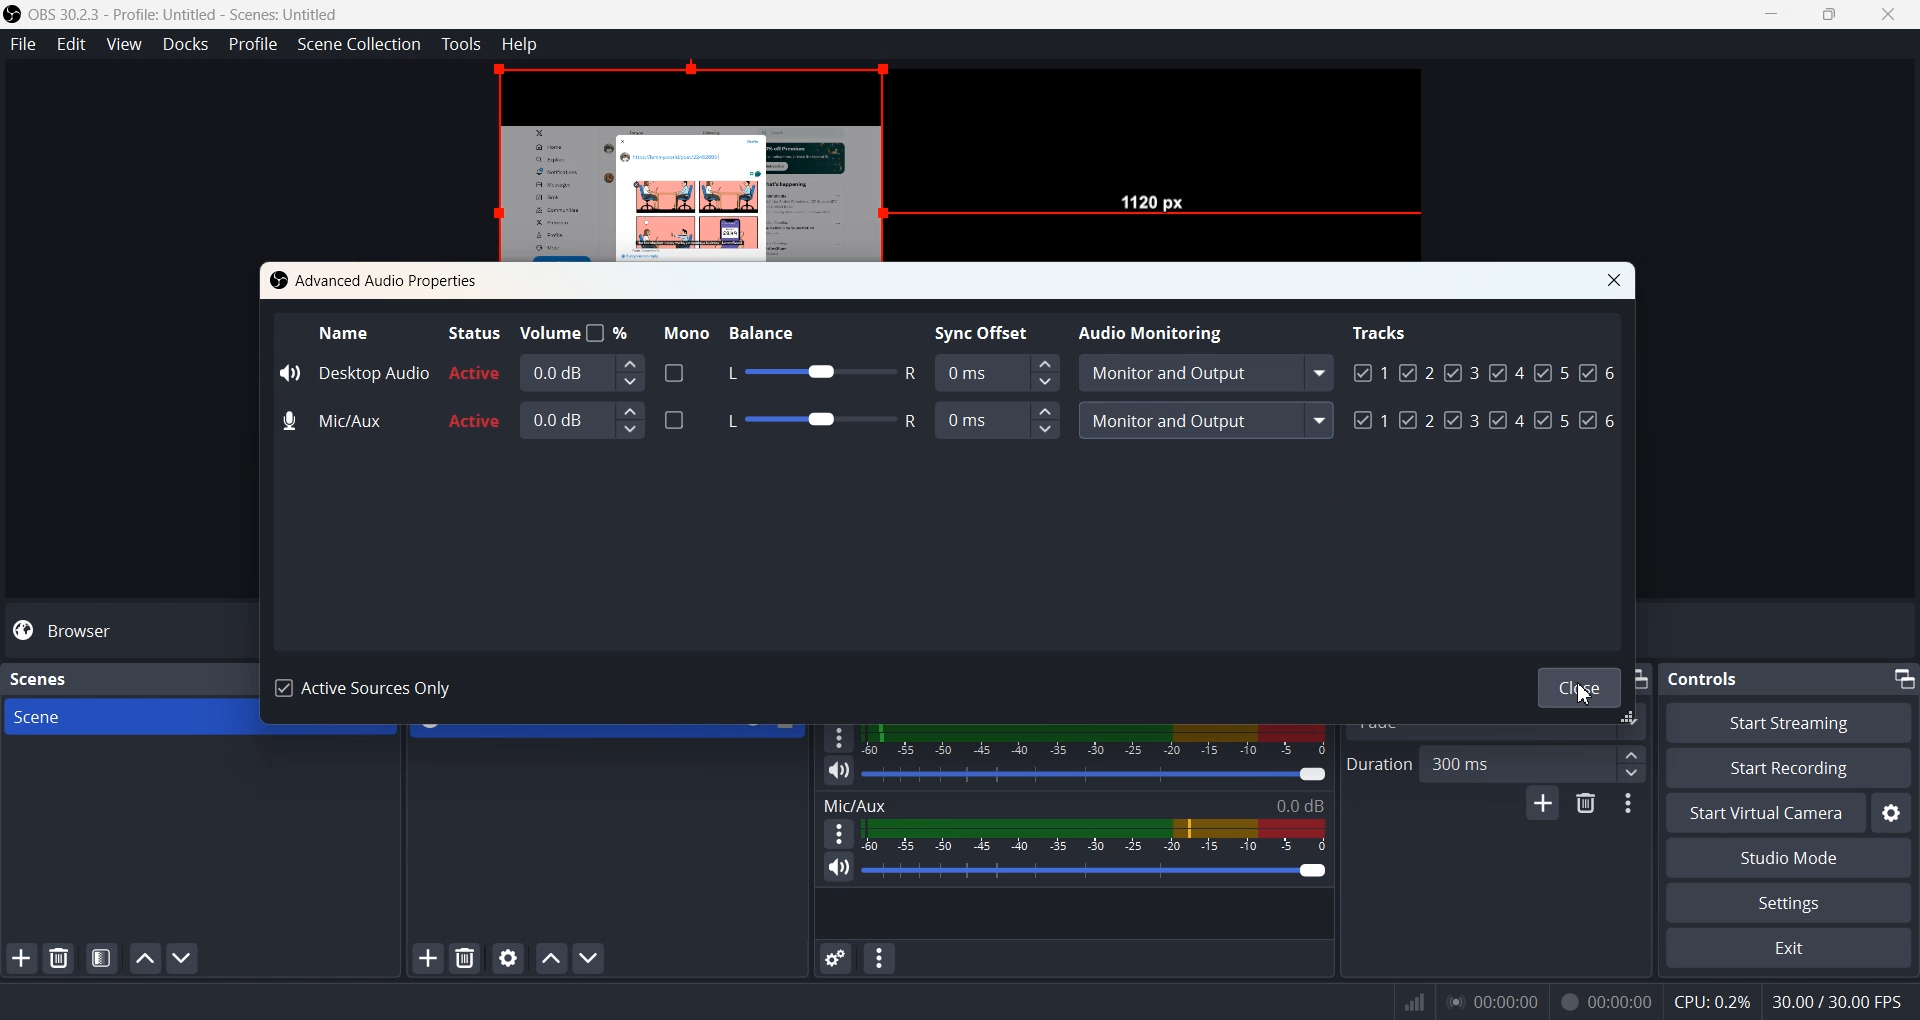  What do you see at coordinates (996, 371) in the screenshot?
I see `Sync Offset ` at bounding box center [996, 371].